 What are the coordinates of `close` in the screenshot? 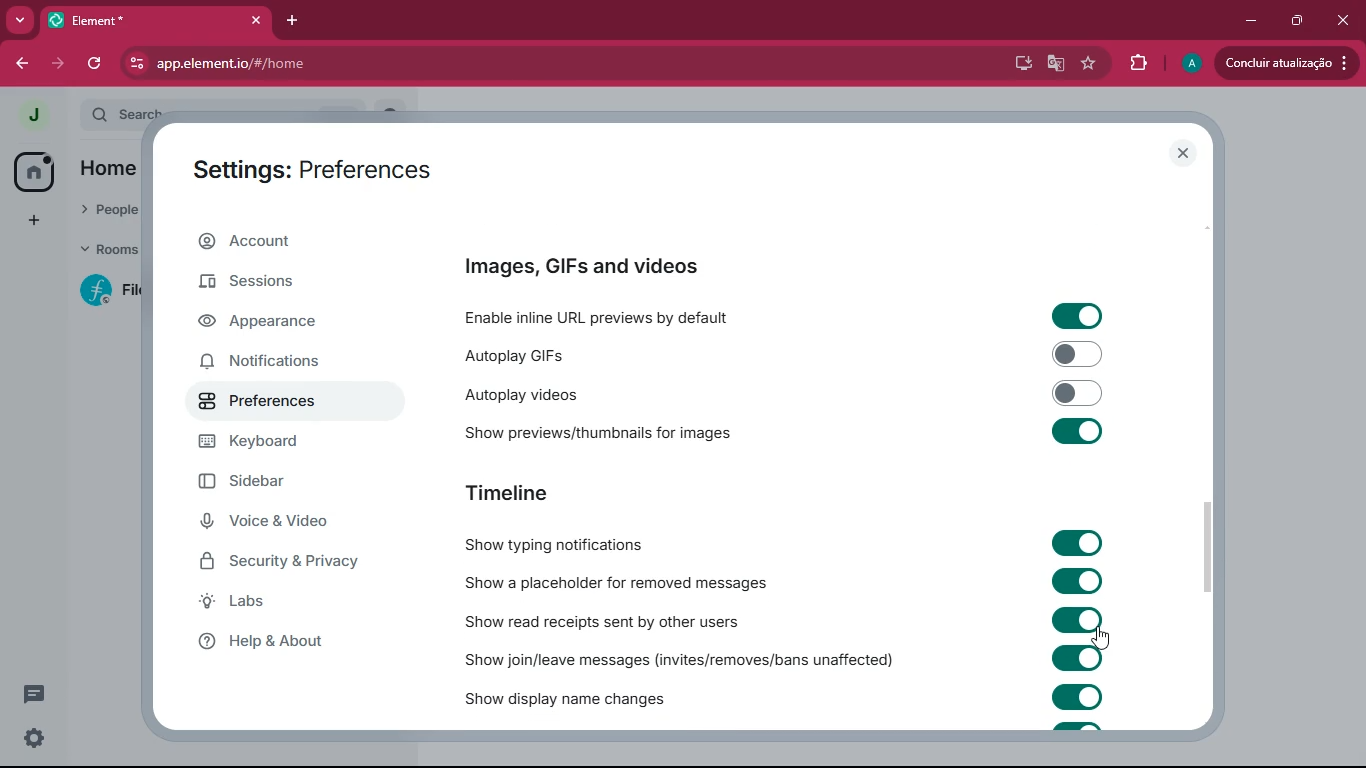 It's located at (1346, 24).